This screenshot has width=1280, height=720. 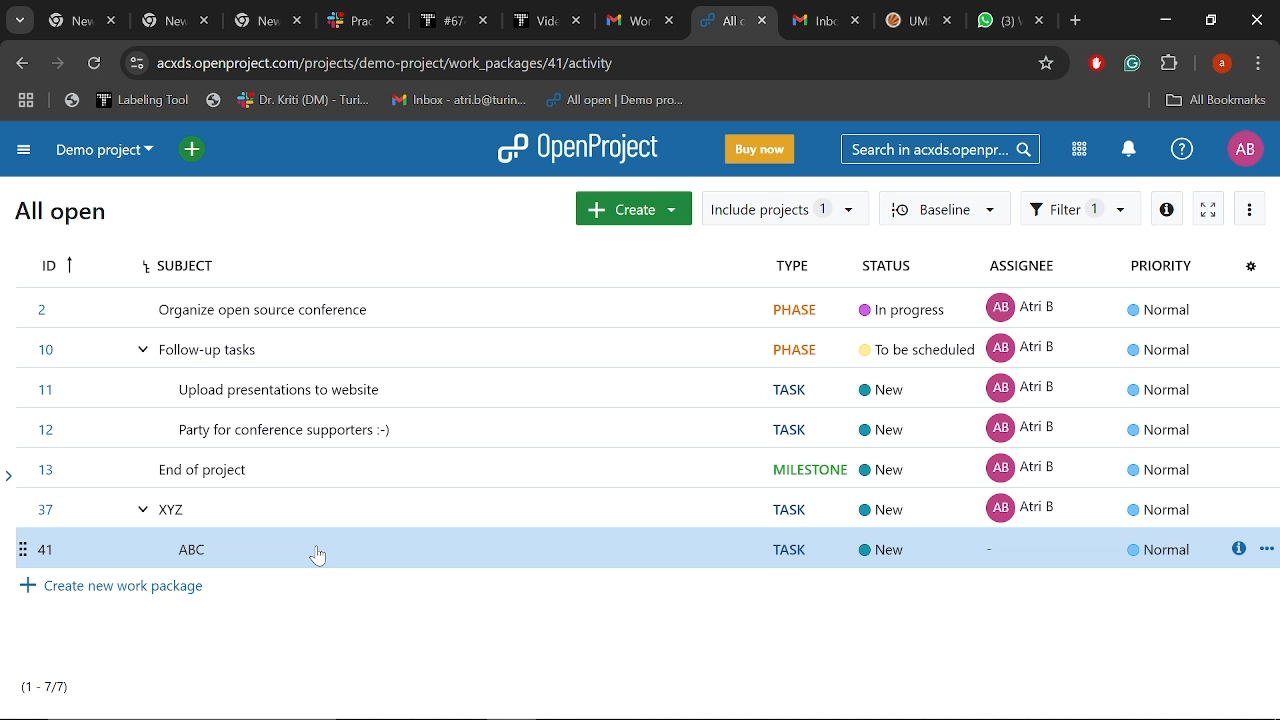 What do you see at coordinates (722, 23) in the screenshot?
I see `Current tab` at bounding box center [722, 23].